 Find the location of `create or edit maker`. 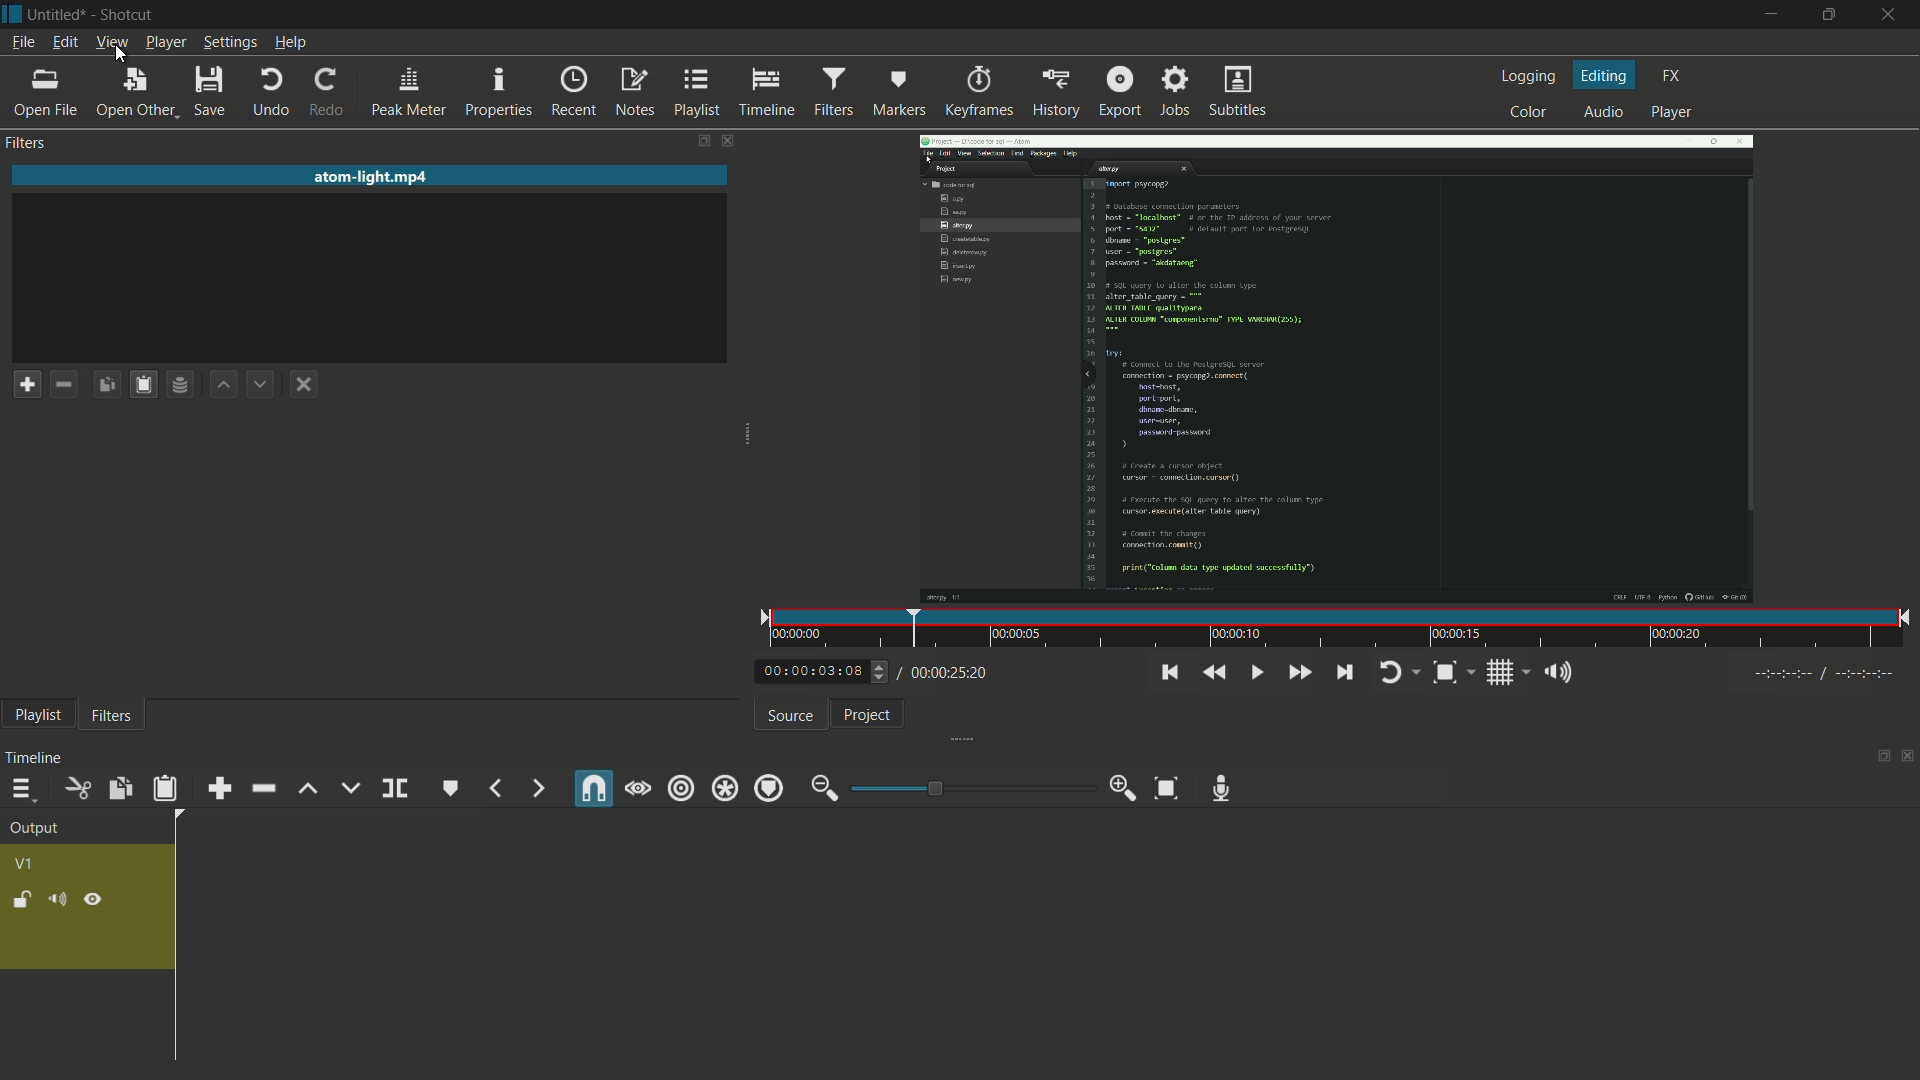

create or edit maker is located at coordinates (450, 791).